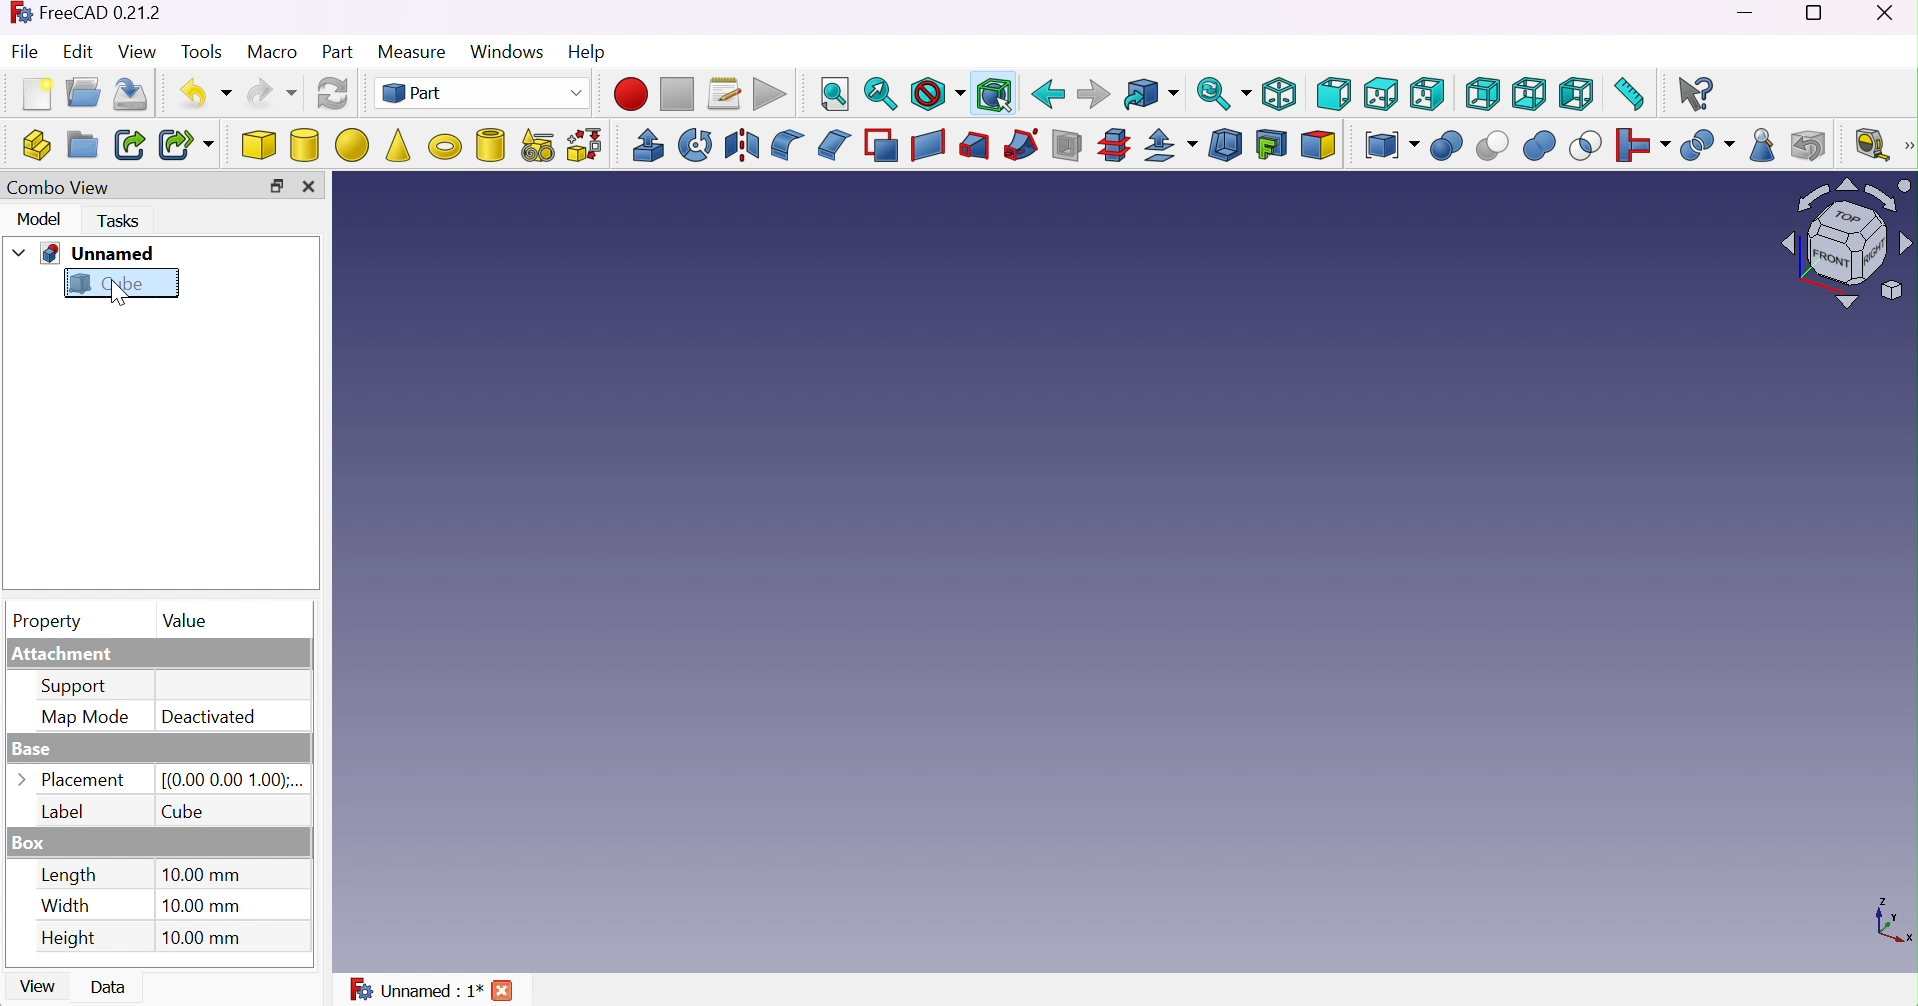  What do you see at coordinates (1539, 145) in the screenshot?
I see `Union ` at bounding box center [1539, 145].